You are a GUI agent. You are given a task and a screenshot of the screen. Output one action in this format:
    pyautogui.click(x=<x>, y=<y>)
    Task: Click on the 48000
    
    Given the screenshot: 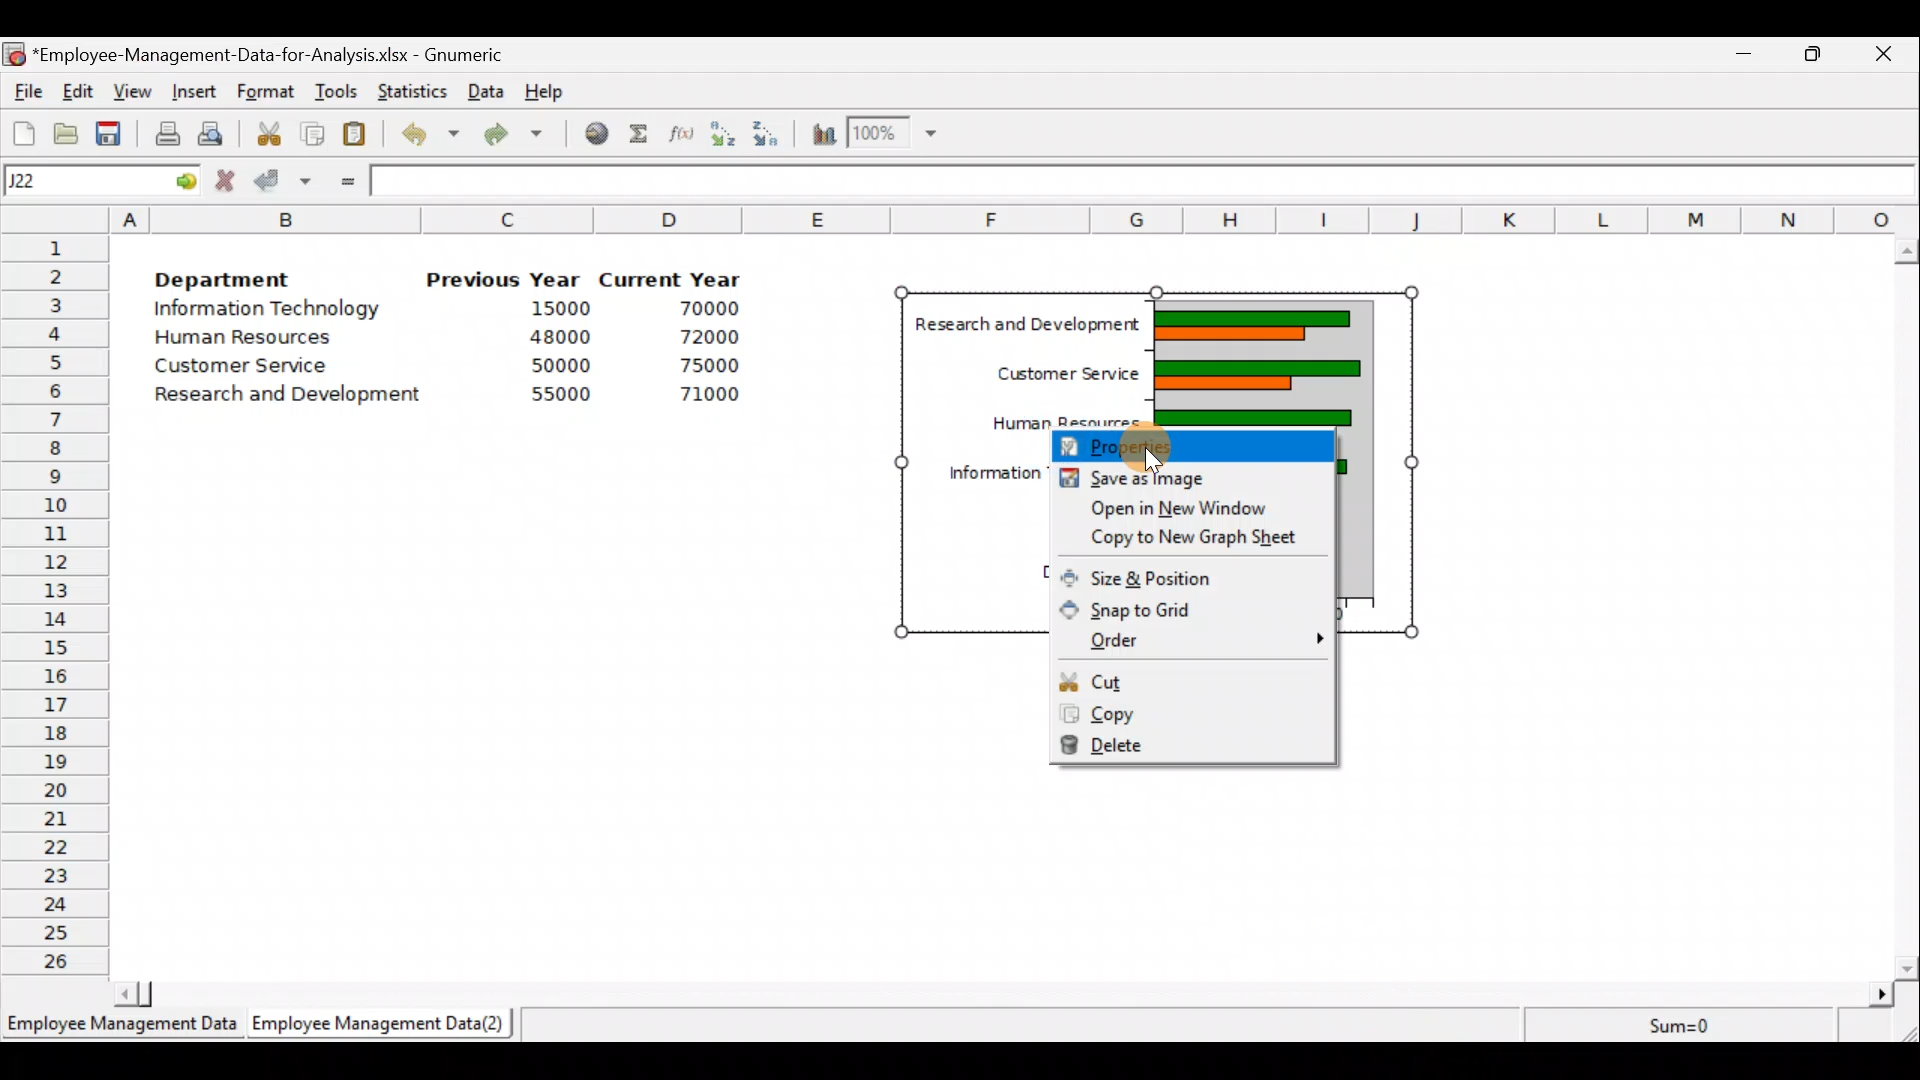 What is the action you would take?
    pyautogui.click(x=559, y=339)
    